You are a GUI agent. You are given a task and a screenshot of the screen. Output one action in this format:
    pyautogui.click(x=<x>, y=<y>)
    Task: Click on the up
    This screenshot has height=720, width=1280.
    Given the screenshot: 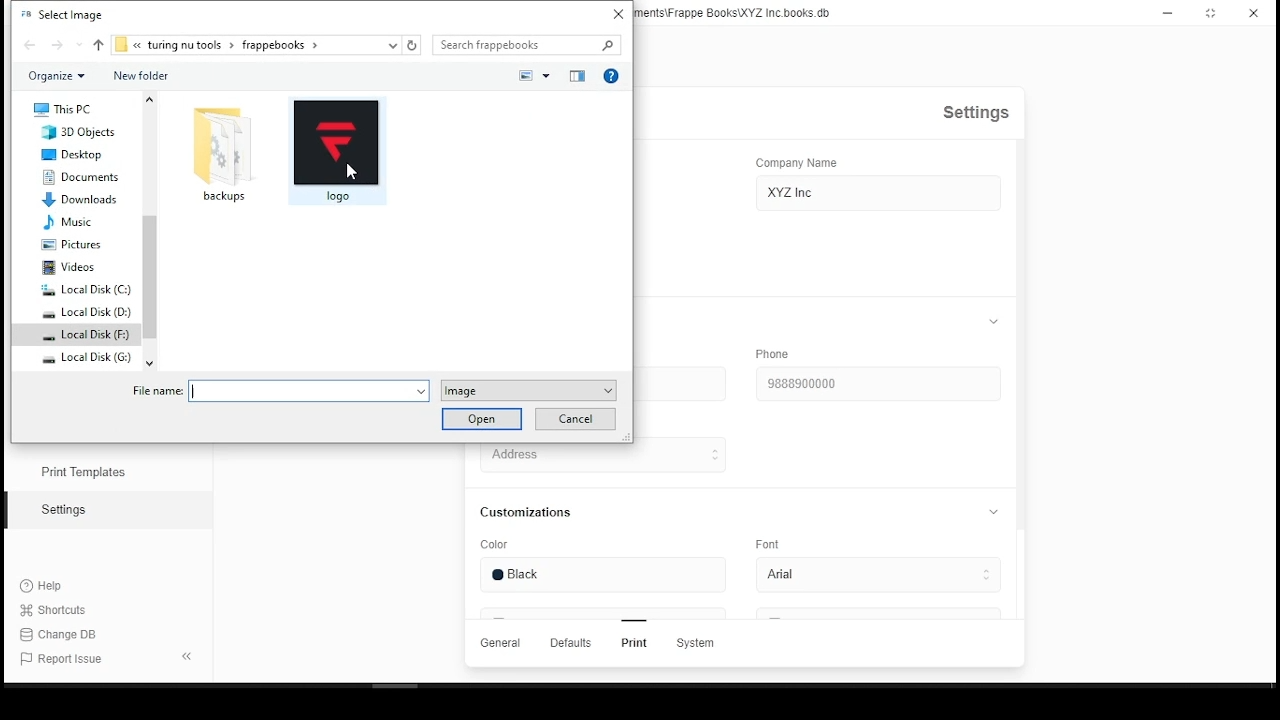 What is the action you would take?
    pyautogui.click(x=97, y=45)
    